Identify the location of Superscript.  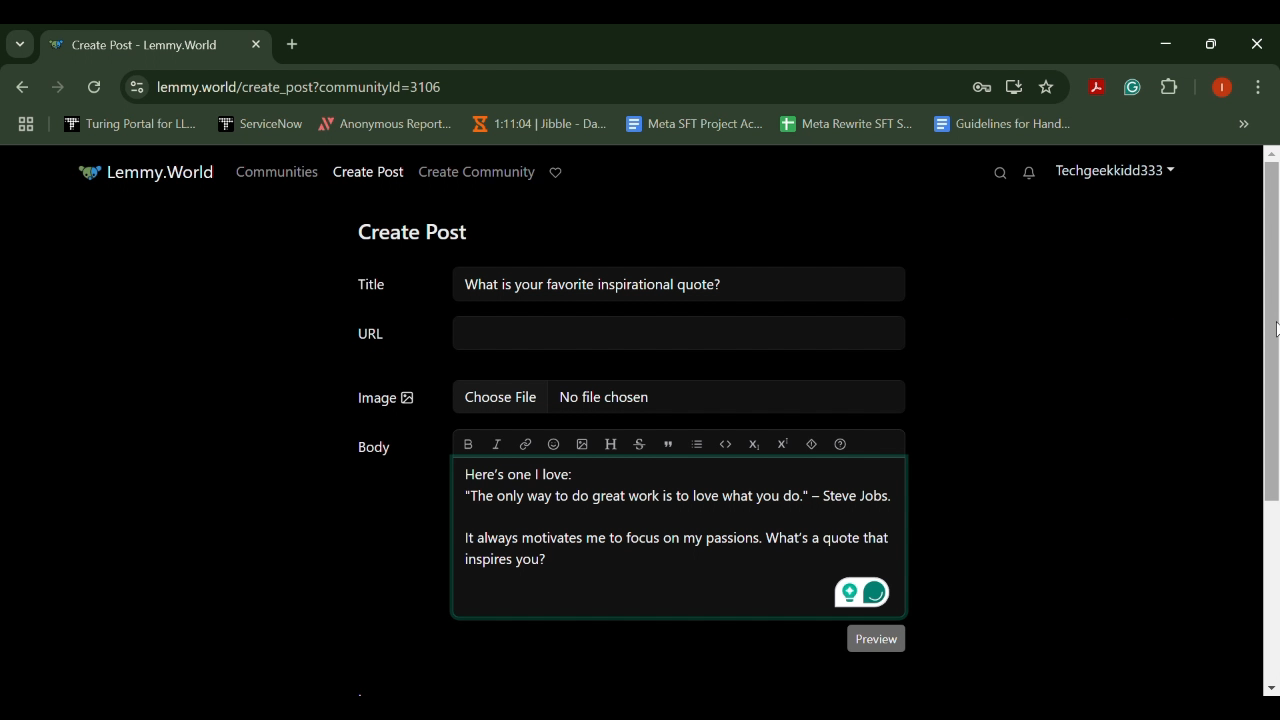
(782, 443).